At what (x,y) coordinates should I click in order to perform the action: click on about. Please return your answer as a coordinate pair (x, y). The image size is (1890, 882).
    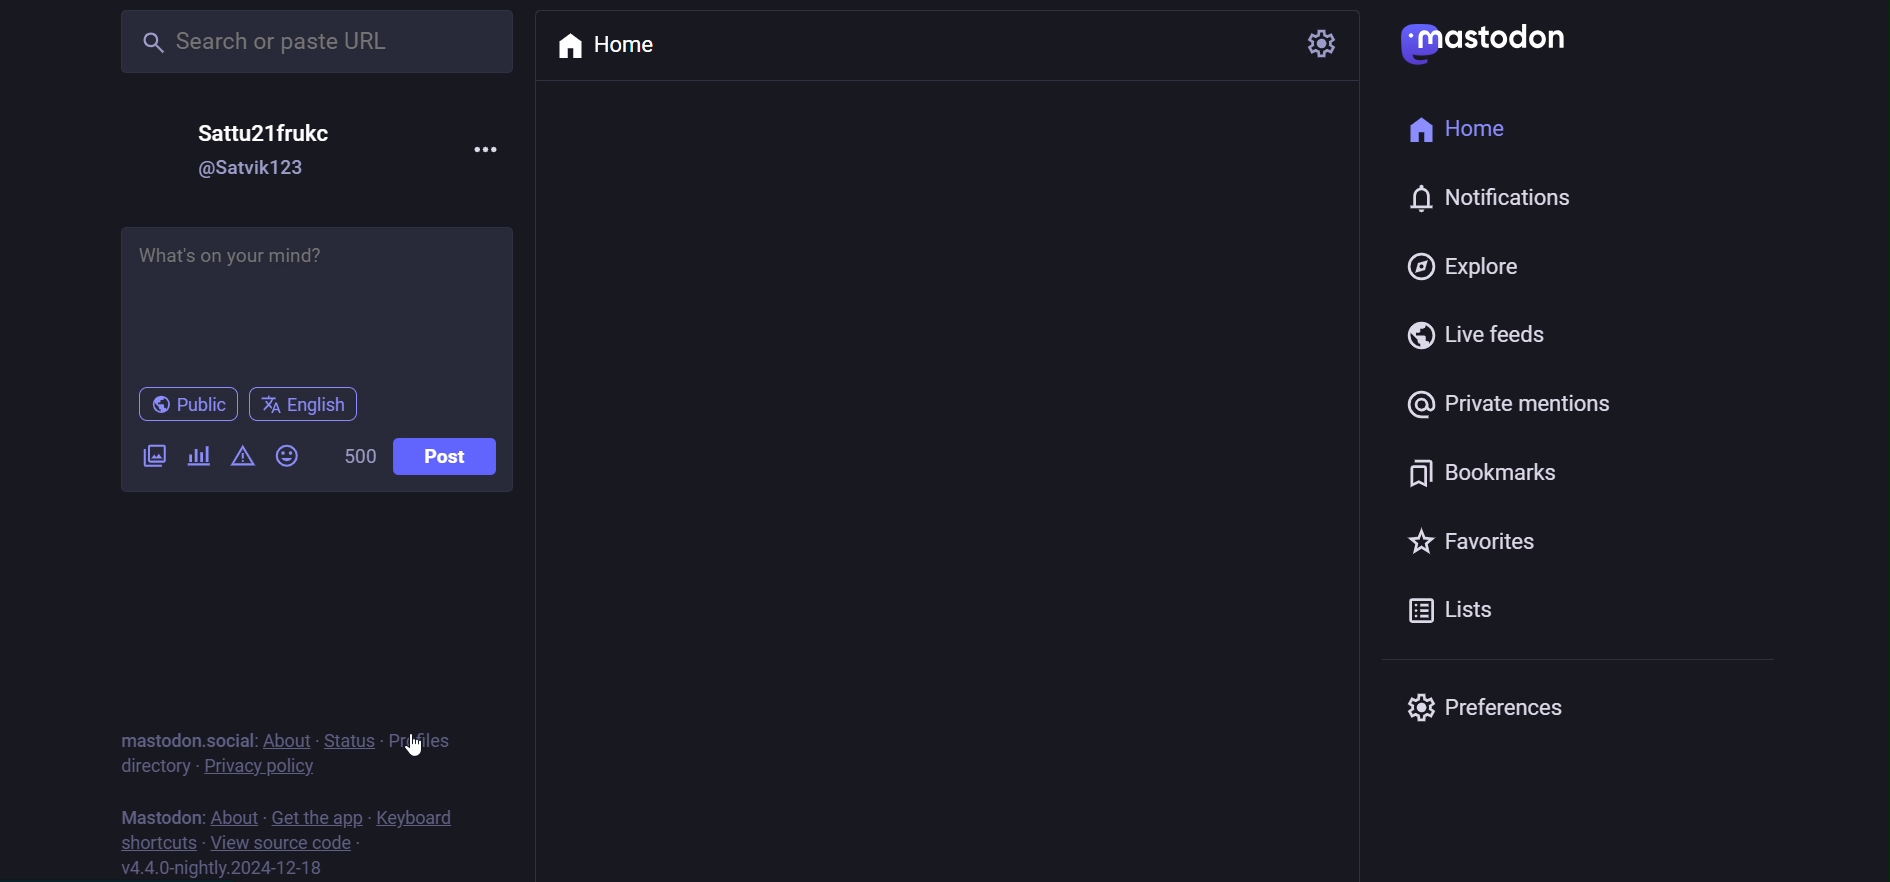
    Looking at the image, I should click on (286, 735).